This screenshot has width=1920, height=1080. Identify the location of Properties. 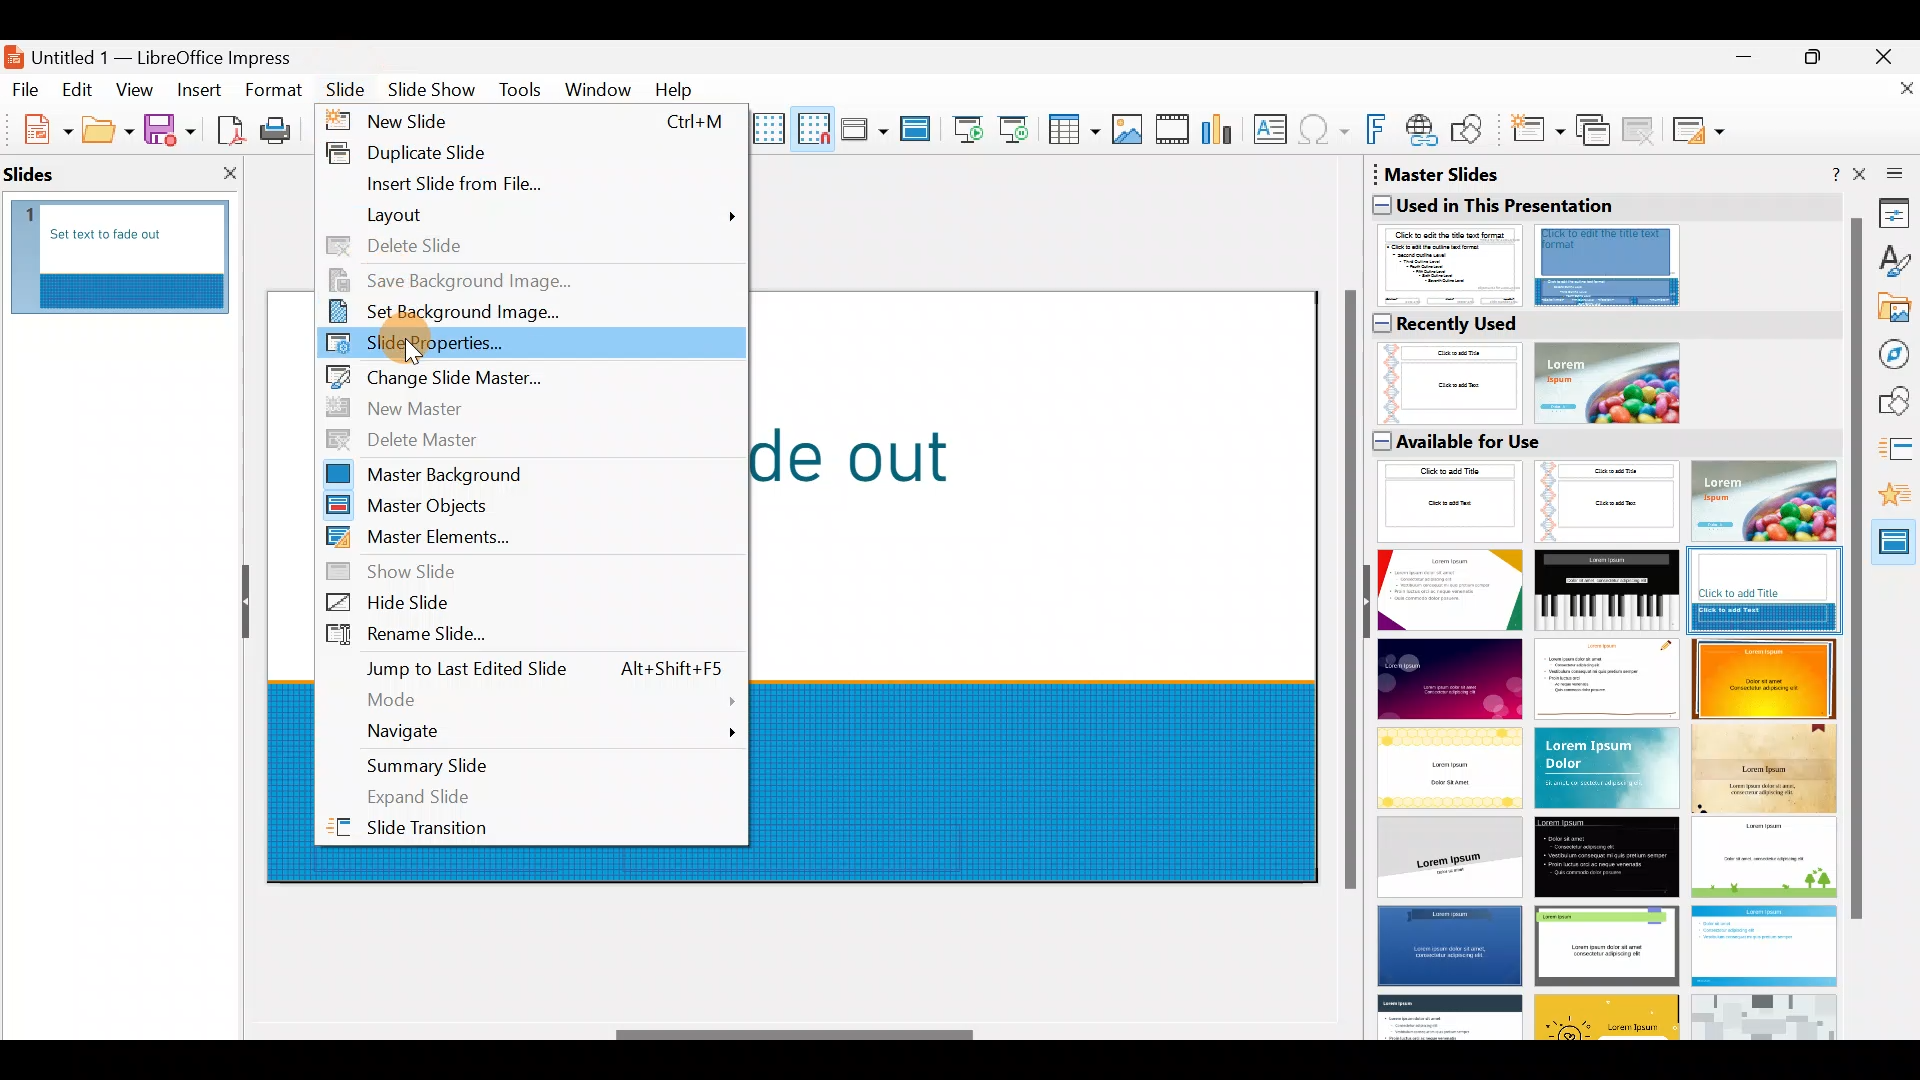
(1895, 212).